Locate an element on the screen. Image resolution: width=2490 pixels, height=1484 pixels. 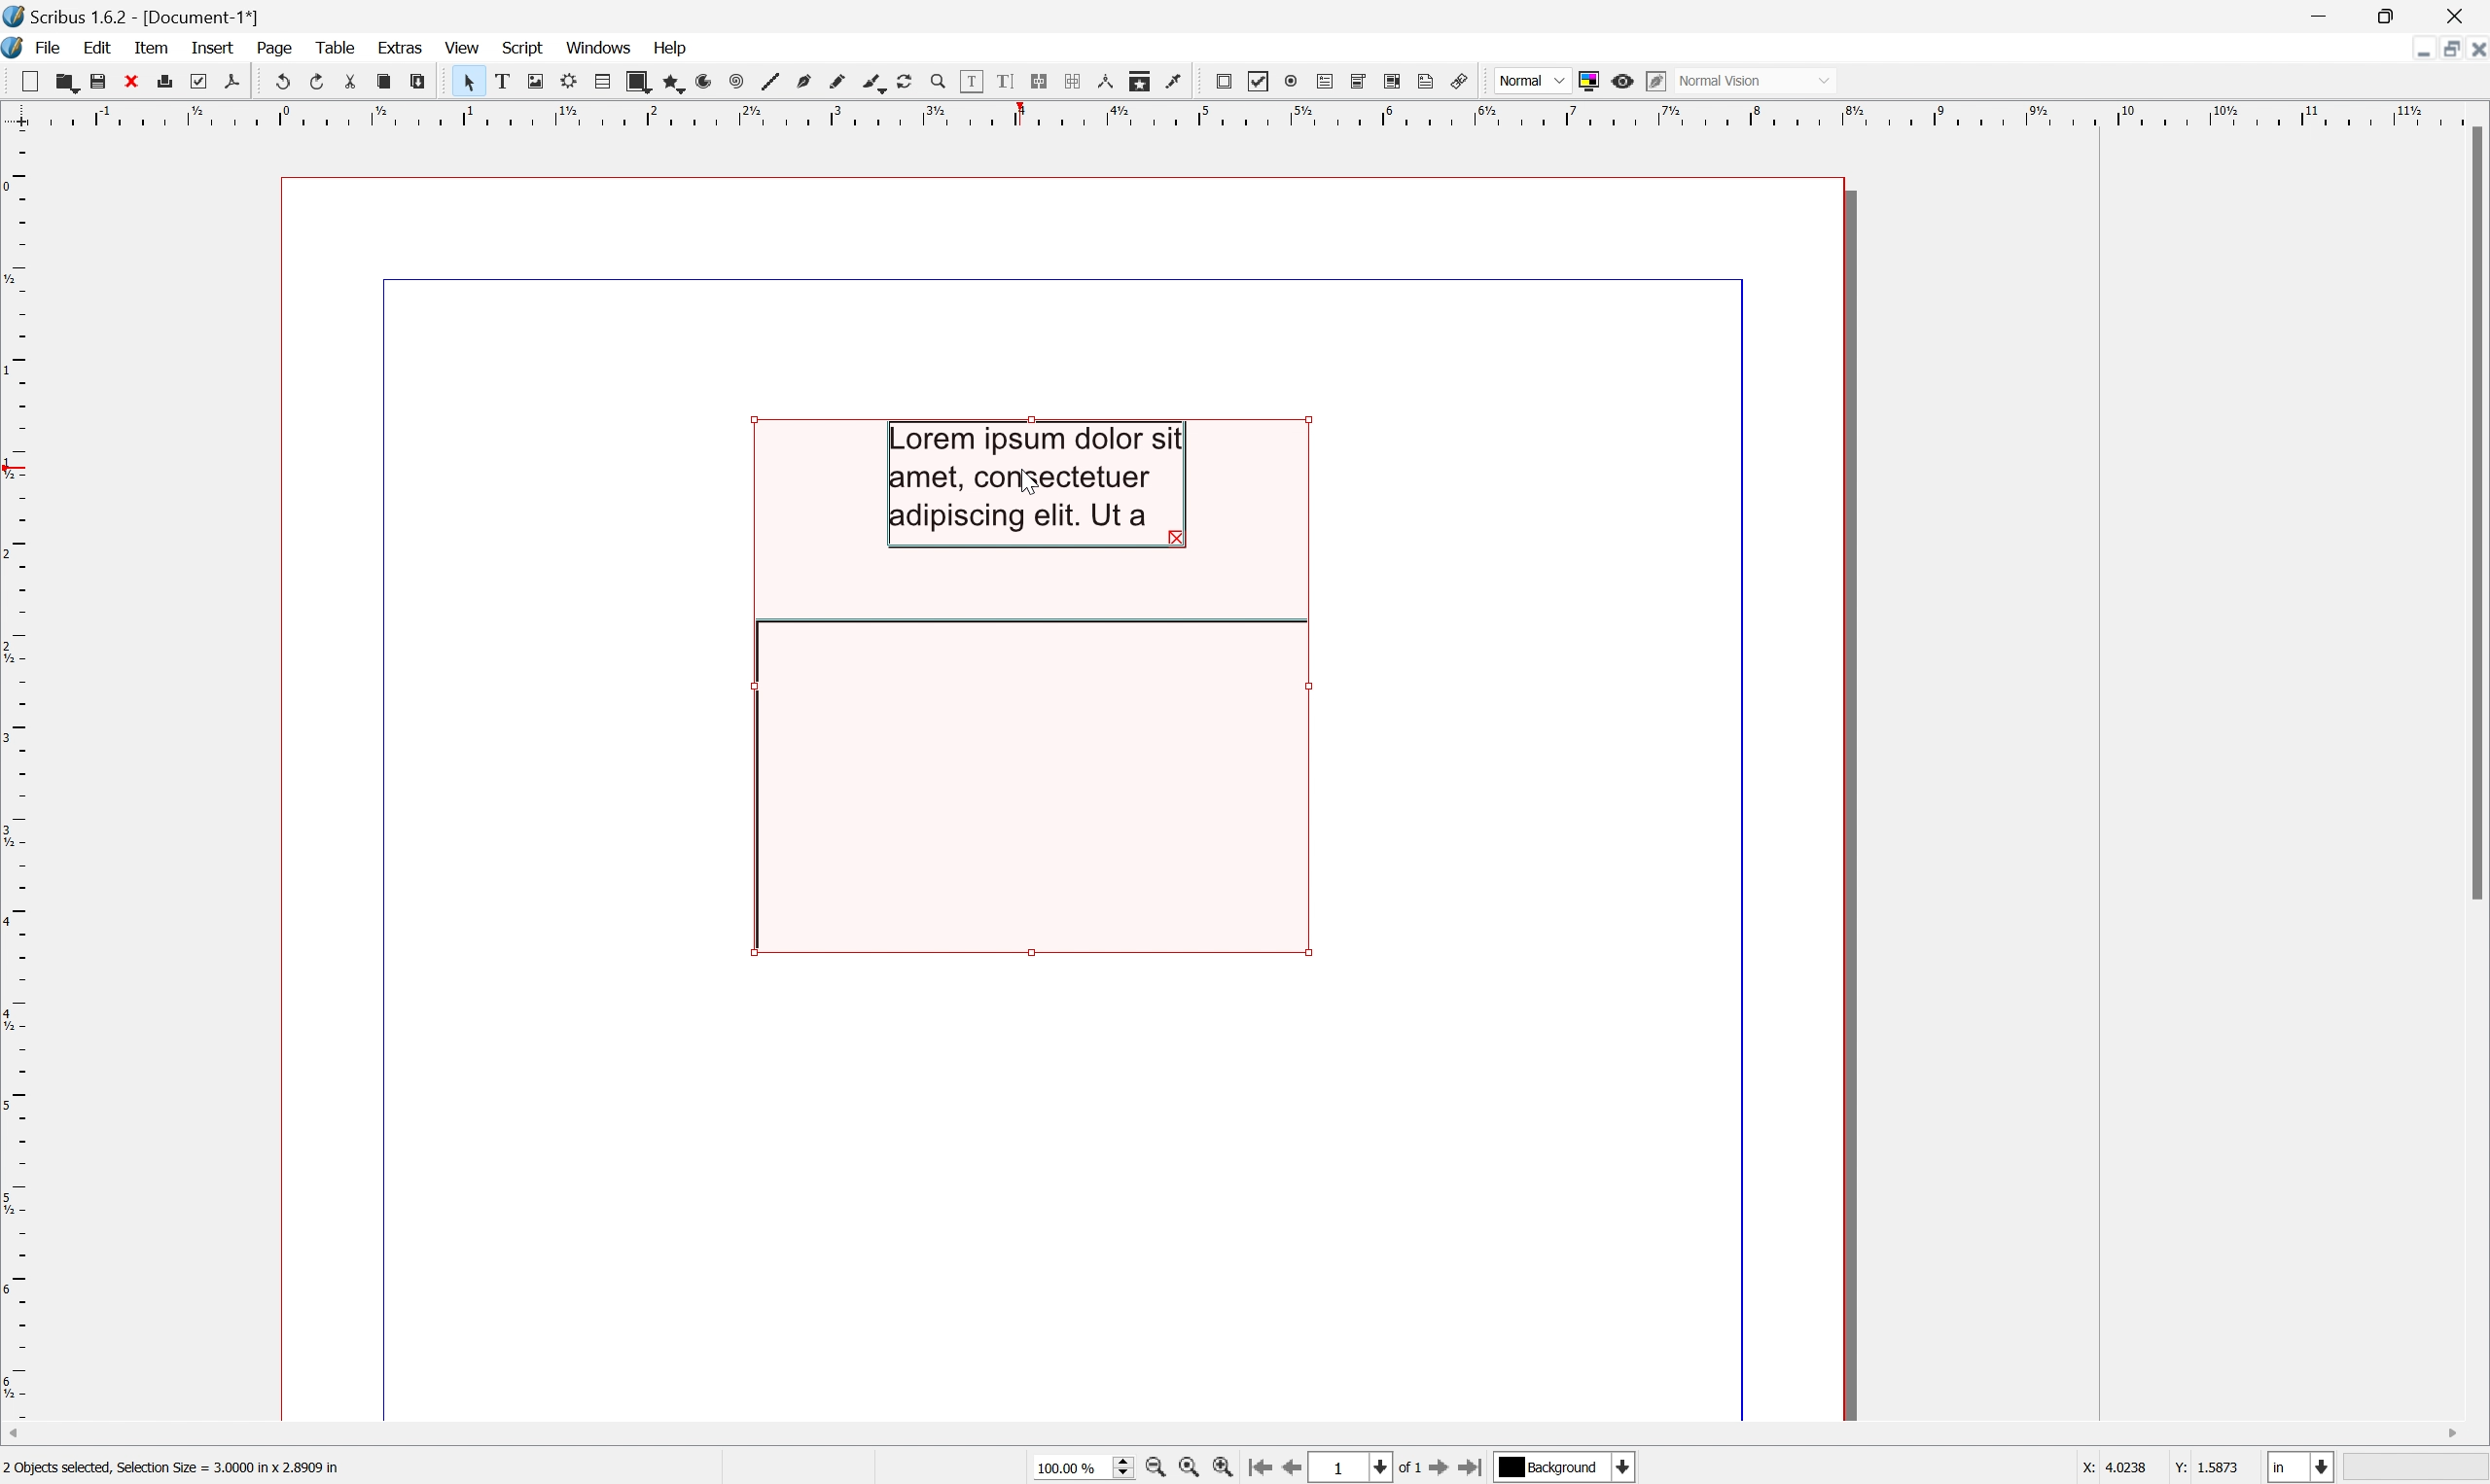
Go to the last page is located at coordinates (1476, 1468).